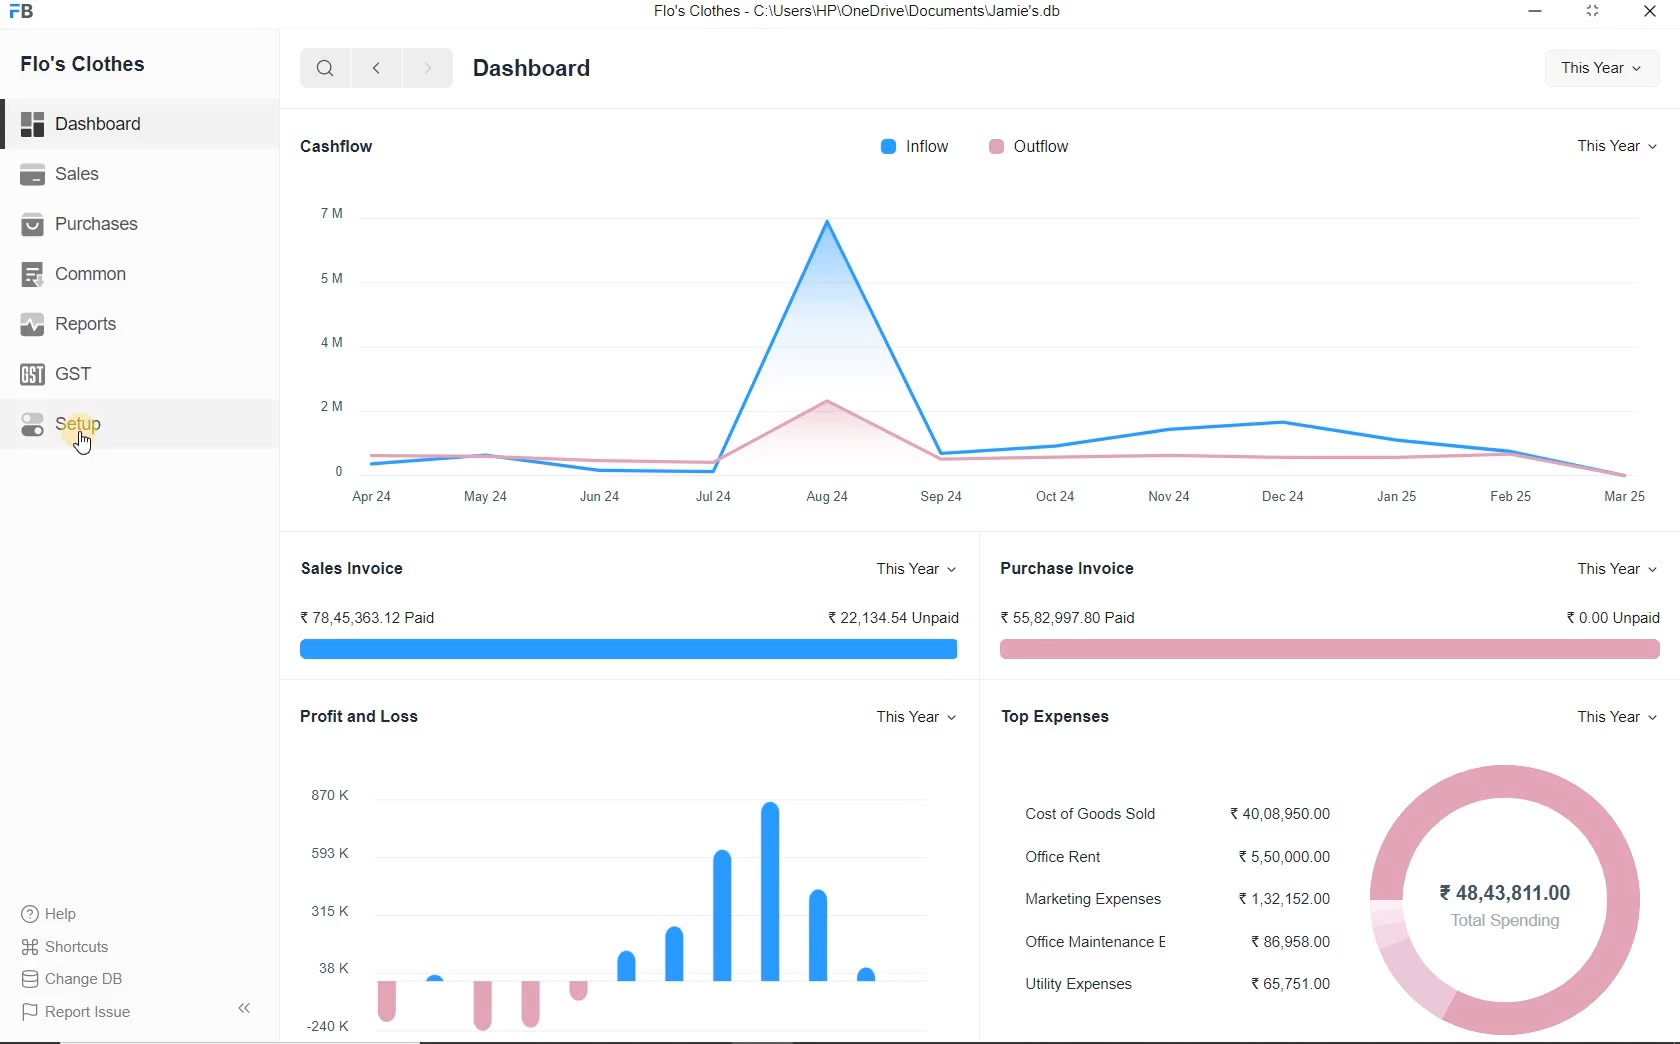  I want to click on This Year v, so click(916, 715).